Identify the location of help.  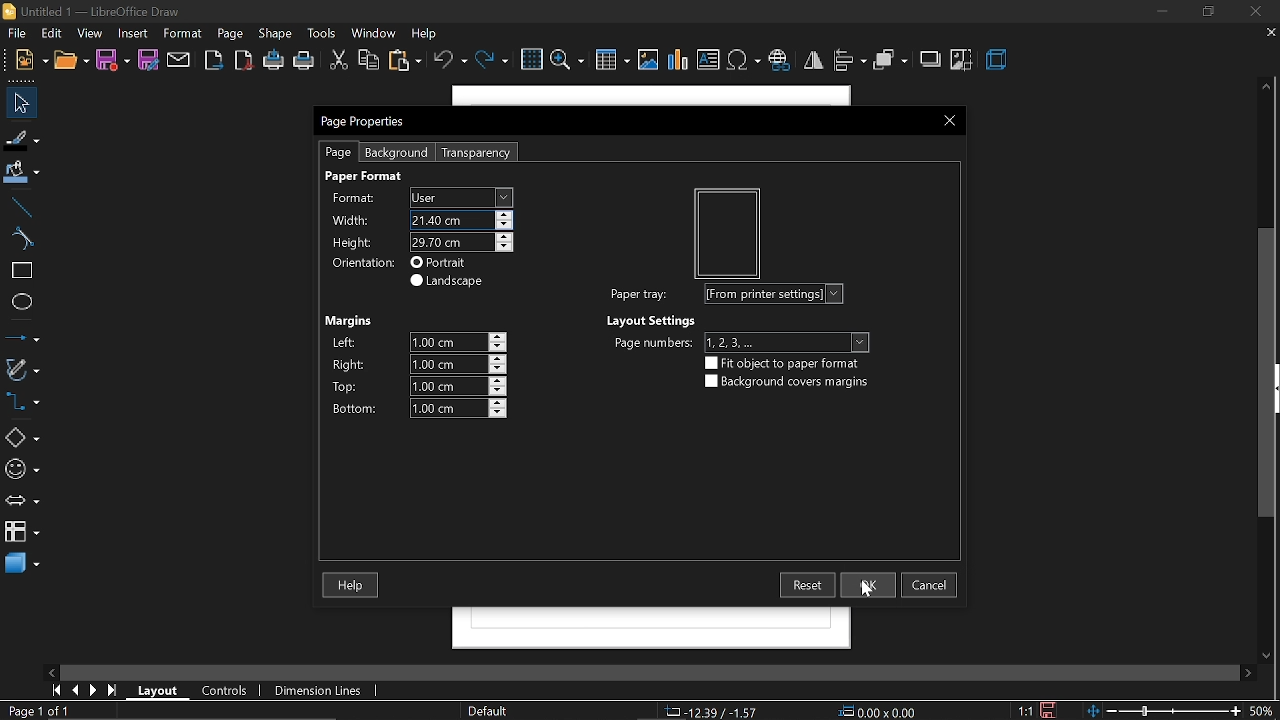
(427, 34).